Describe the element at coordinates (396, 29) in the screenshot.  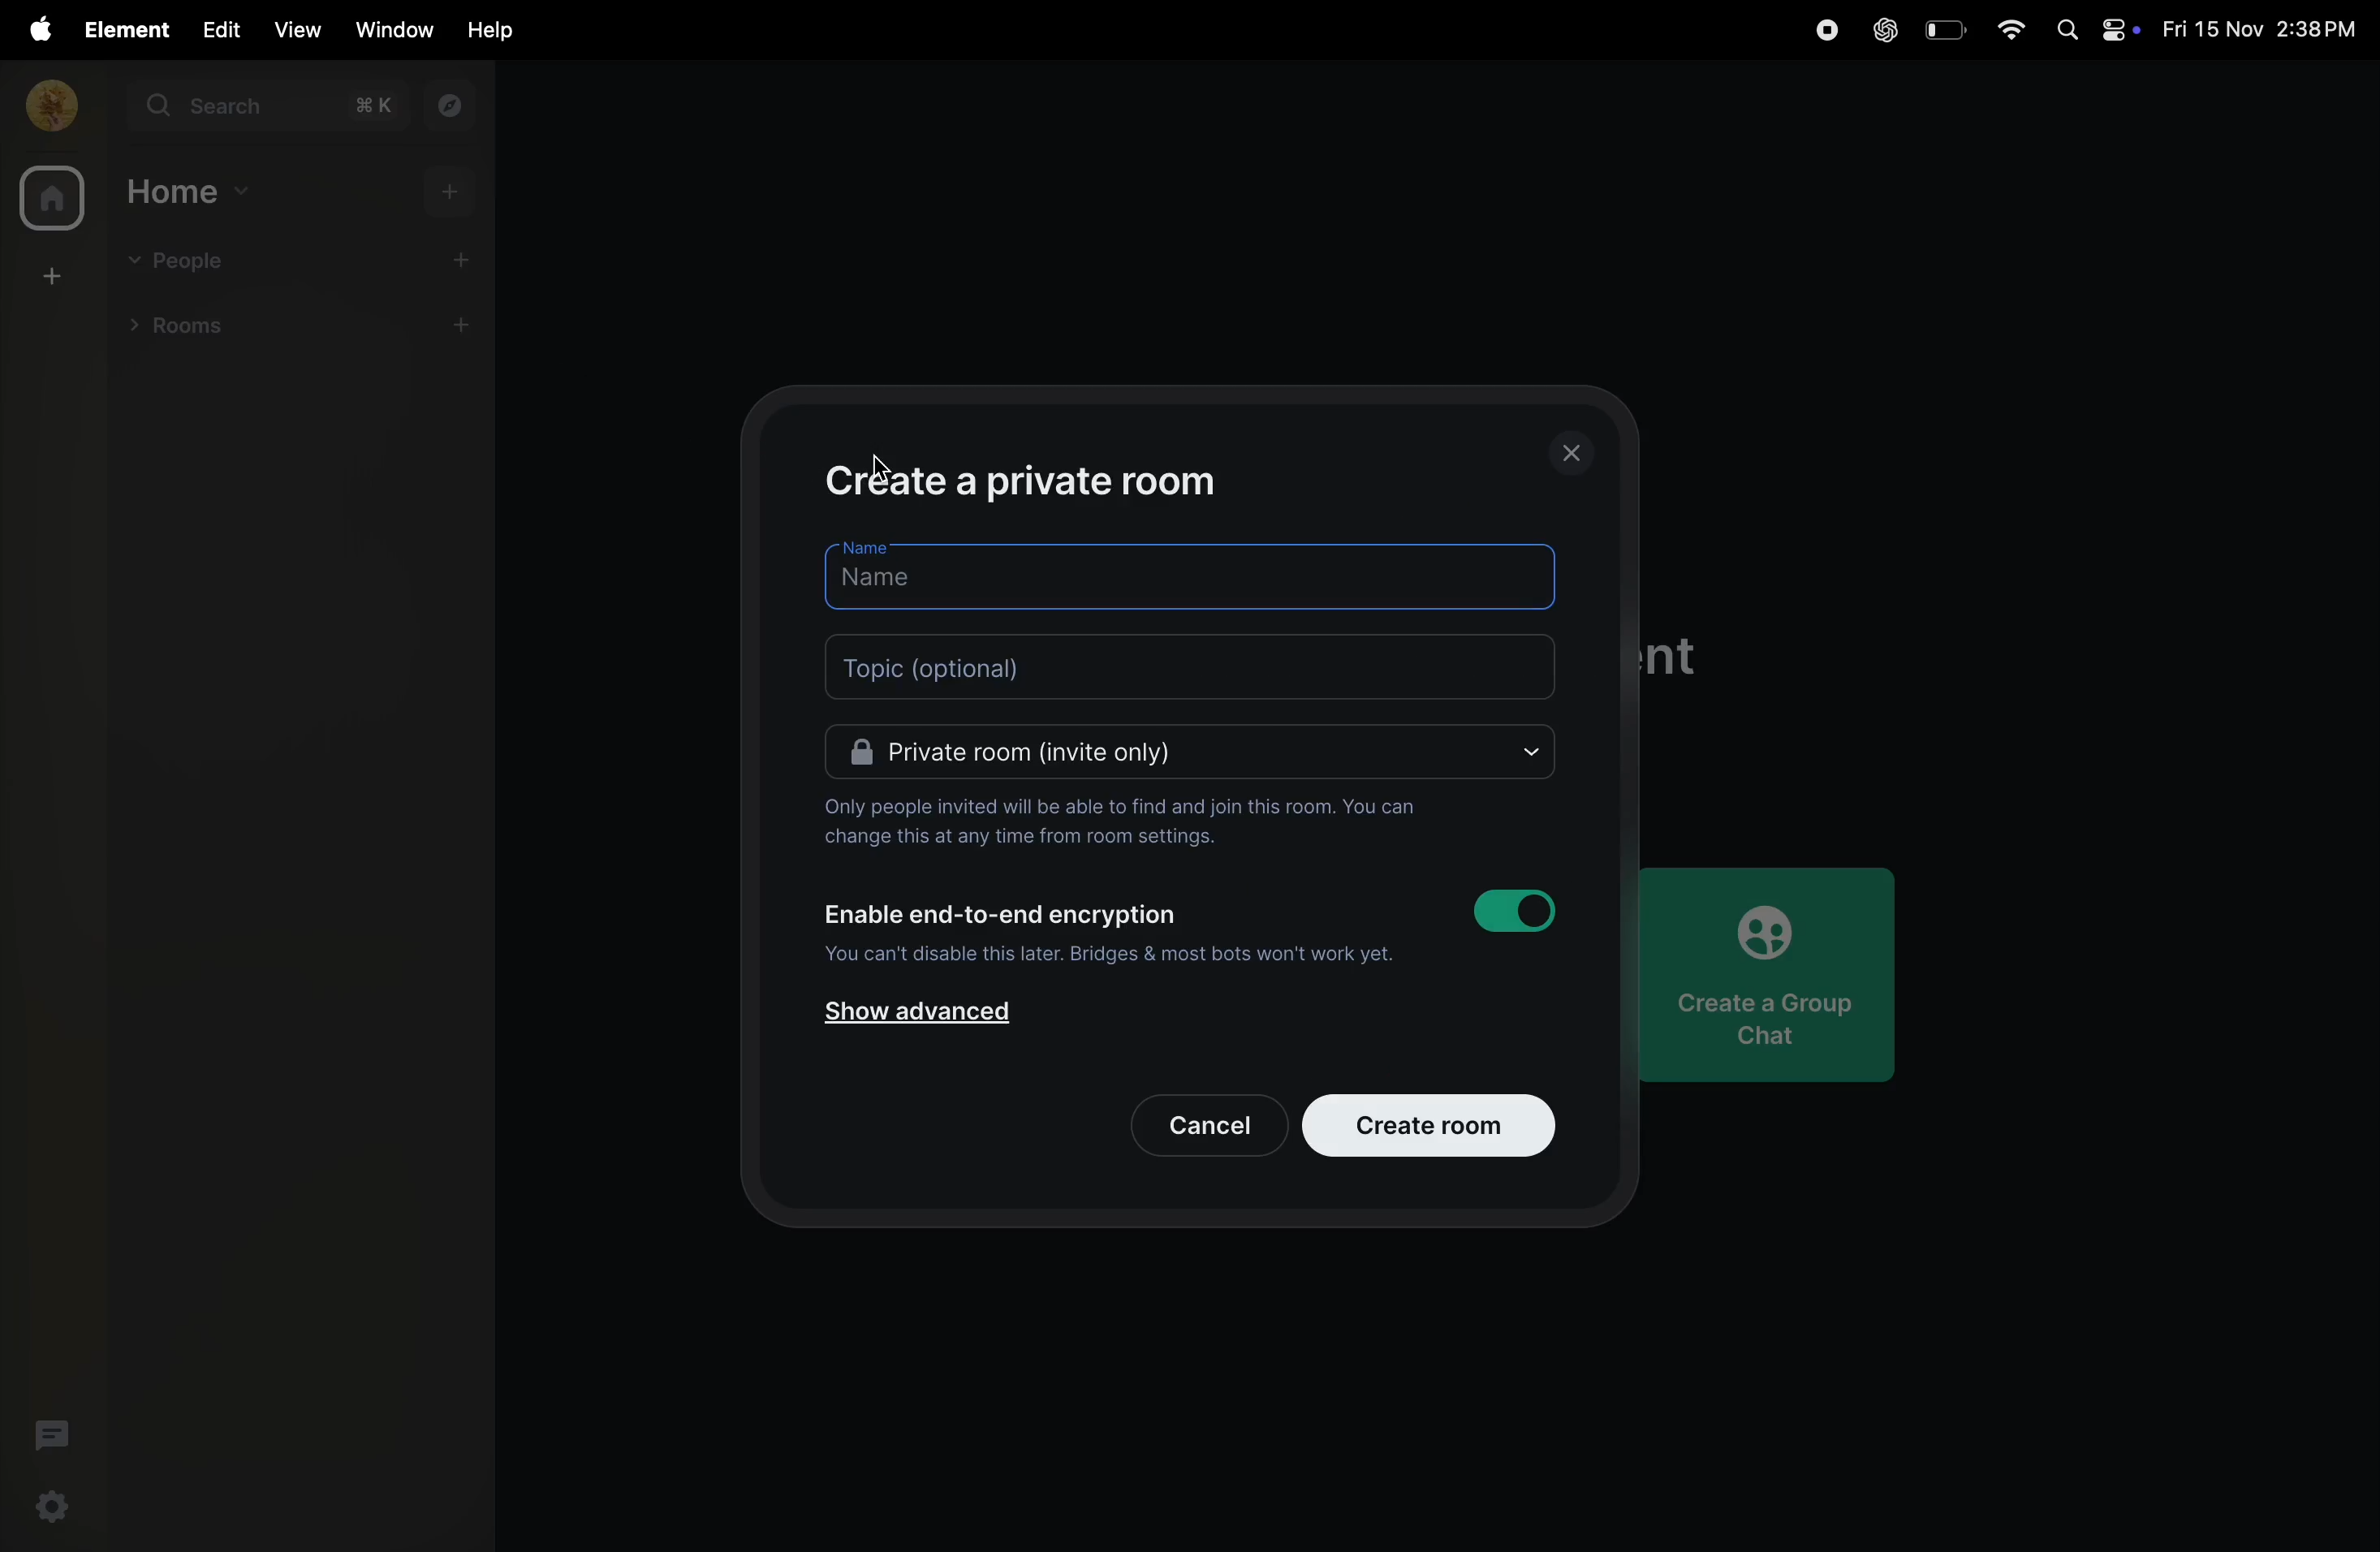
I see `window` at that location.